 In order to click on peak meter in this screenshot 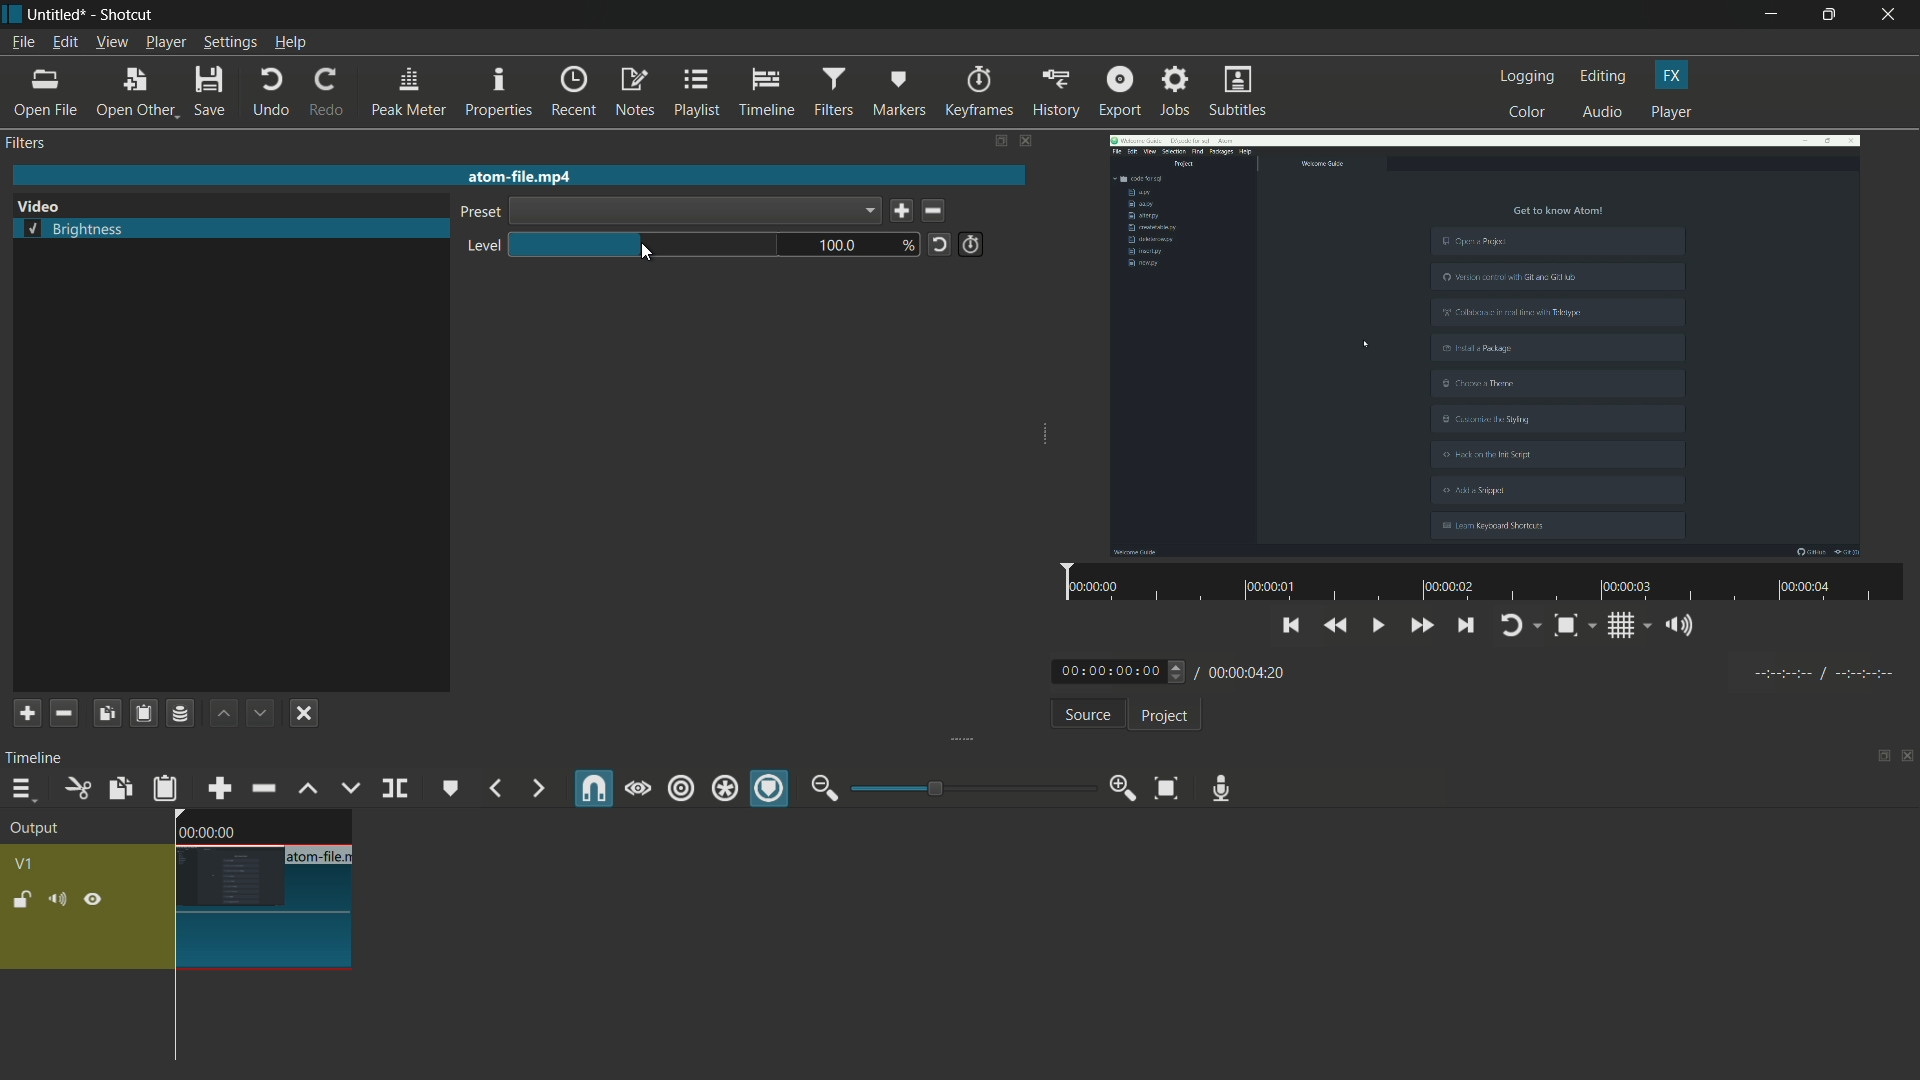, I will do `click(408, 92)`.